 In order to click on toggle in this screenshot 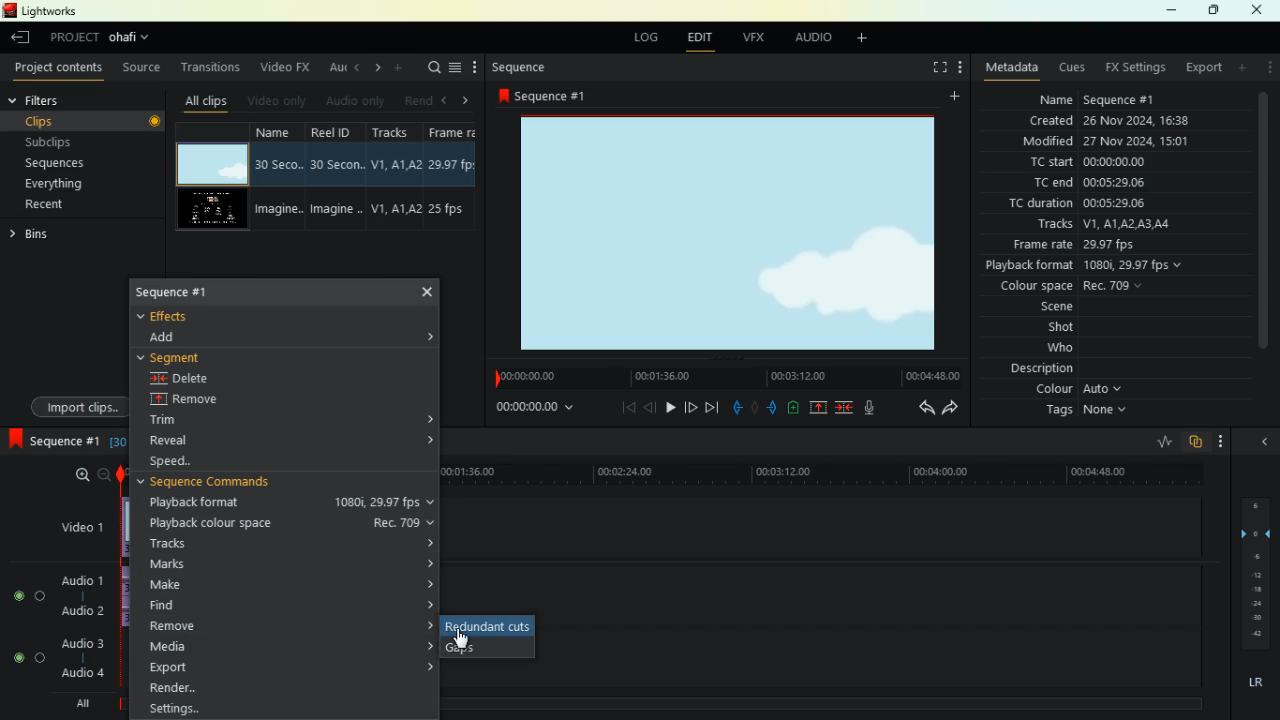, I will do `click(17, 656)`.